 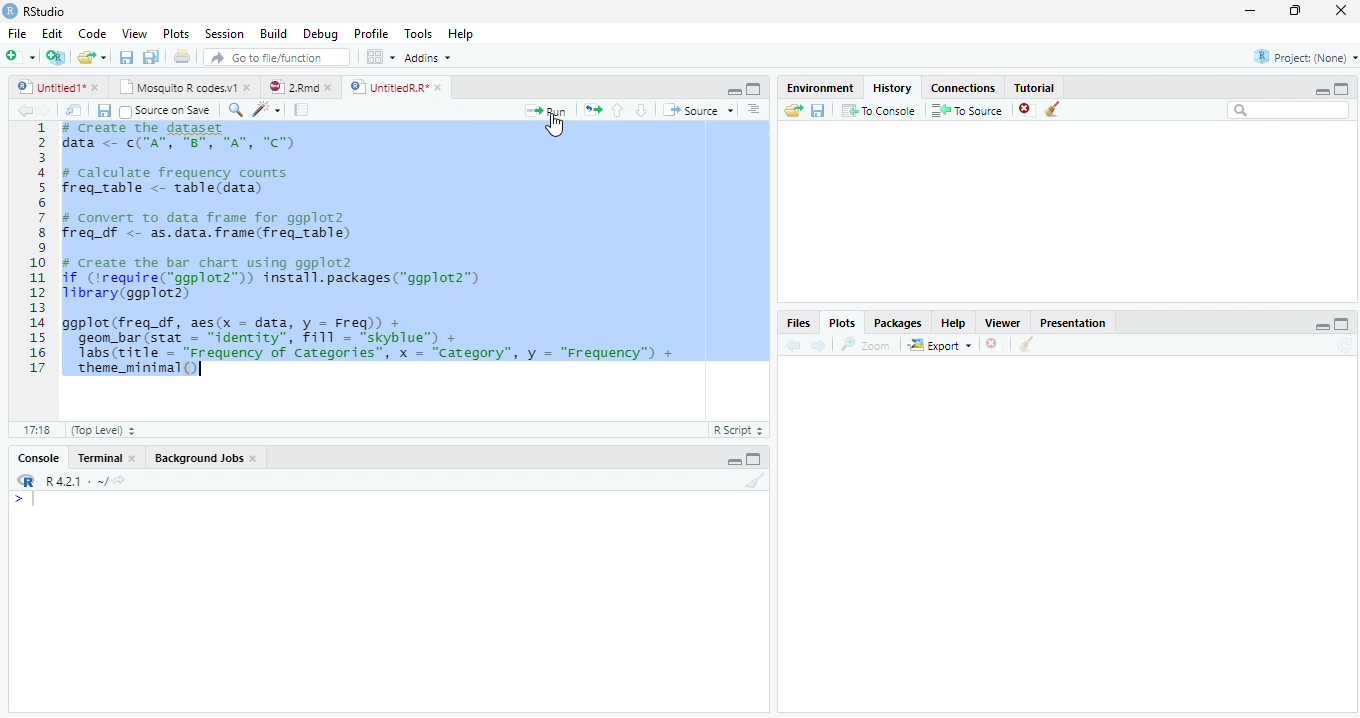 What do you see at coordinates (817, 113) in the screenshot?
I see `Save` at bounding box center [817, 113].